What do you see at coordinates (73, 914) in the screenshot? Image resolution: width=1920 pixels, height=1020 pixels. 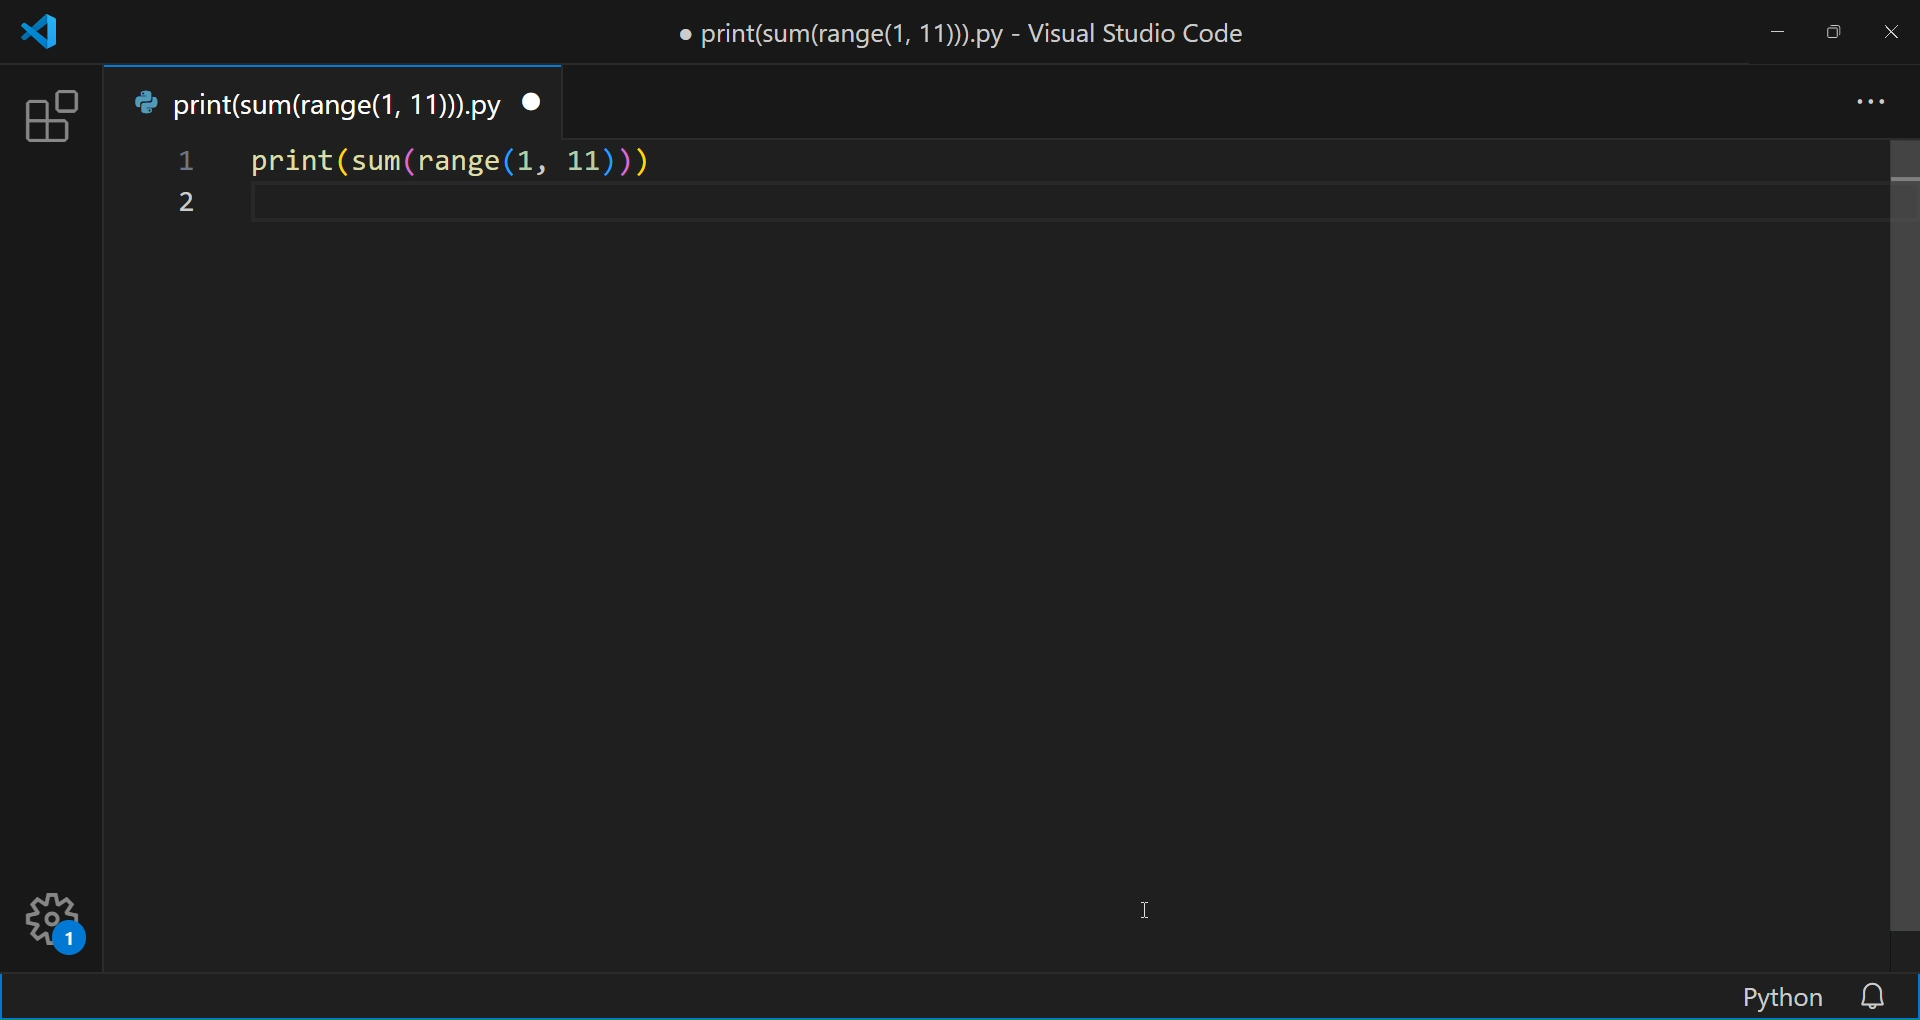 I see `settings` at bounding box center [73, 914].